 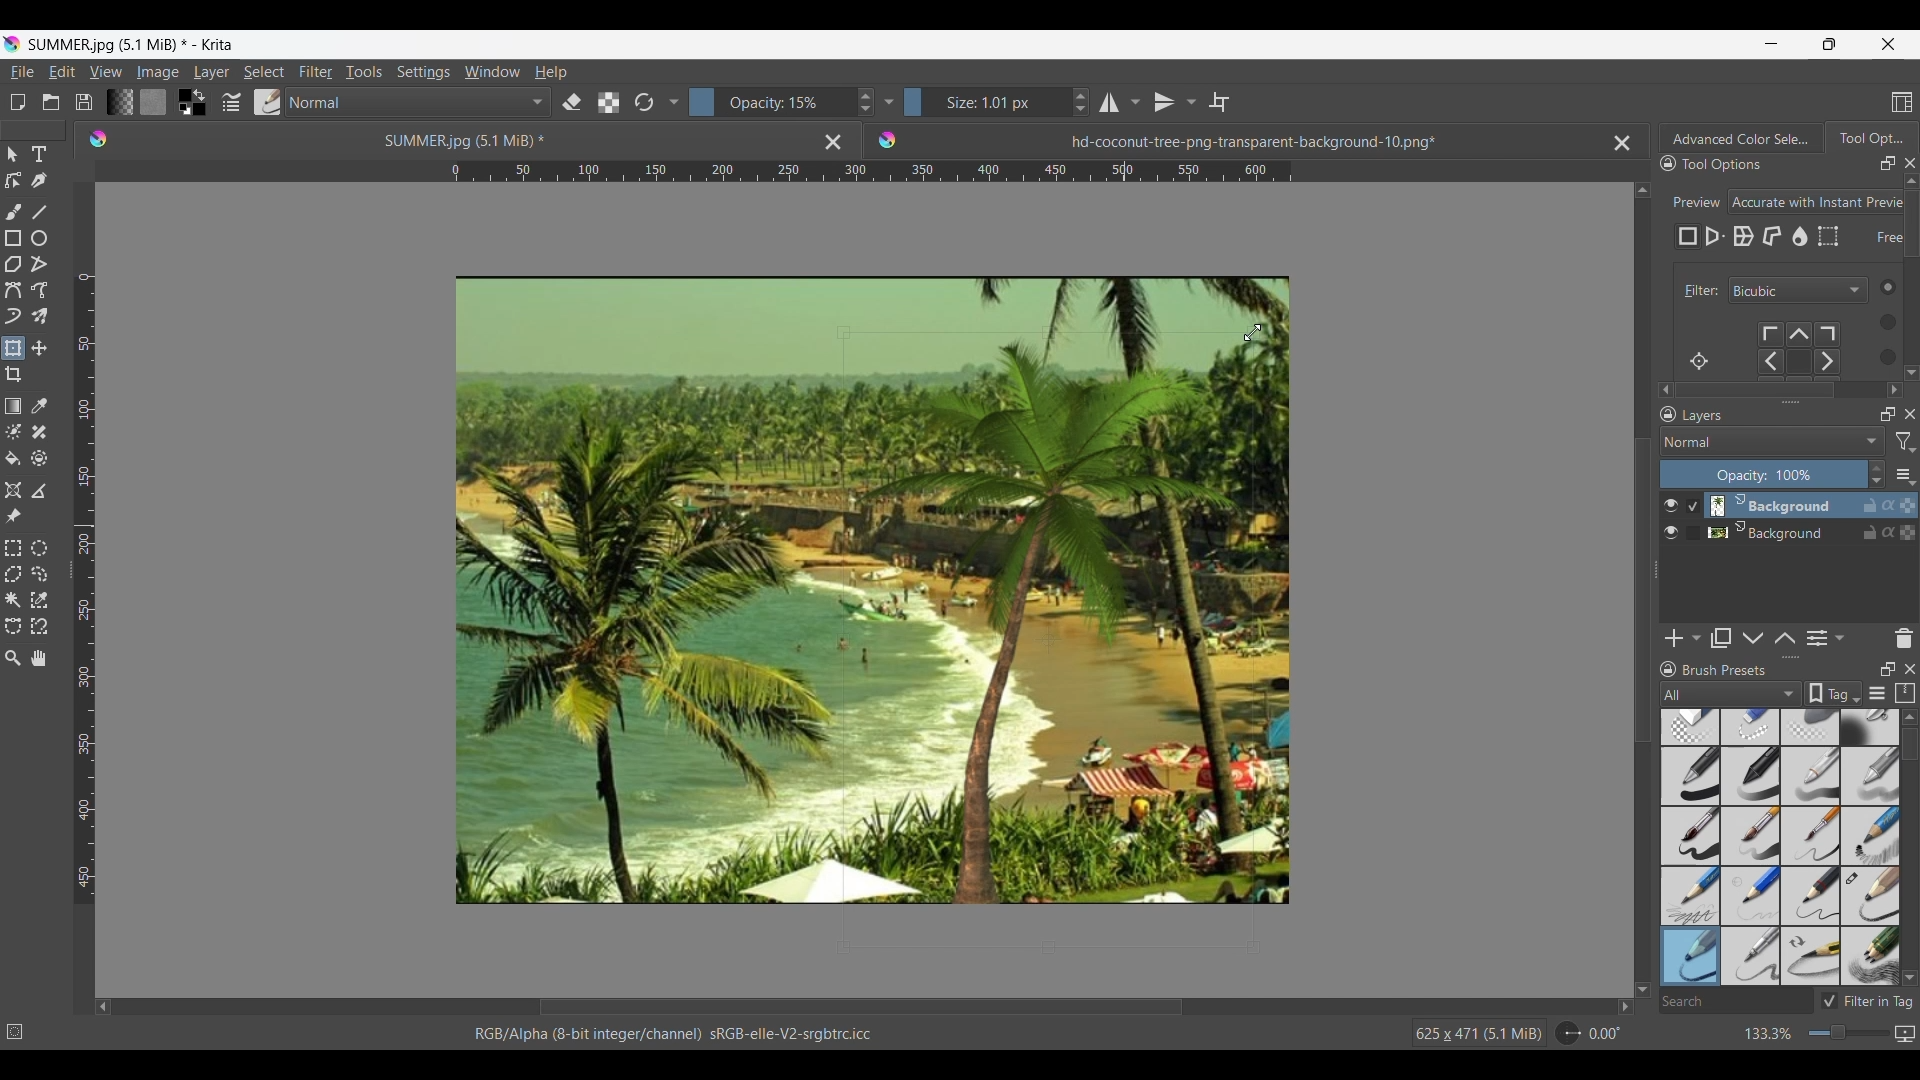 I want to click on Open an existing document, so click(x=50, y=102).